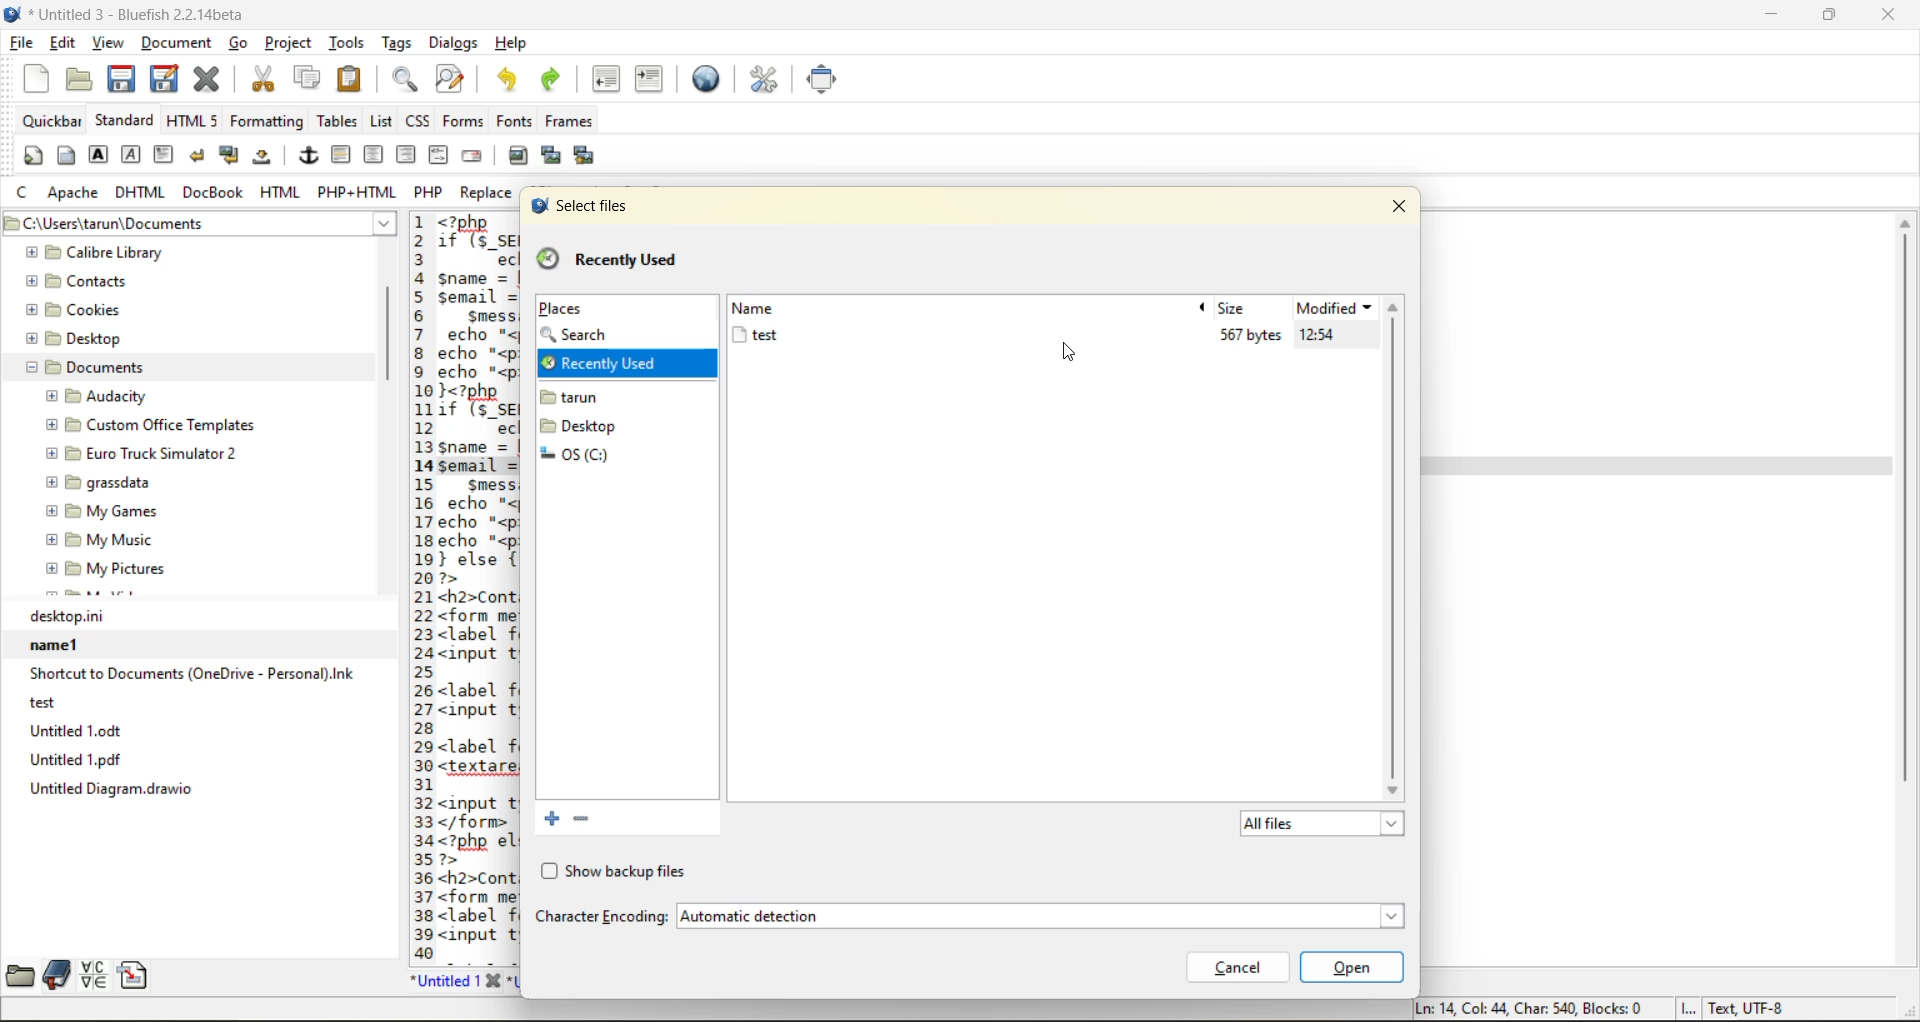  What do you see at coordinates (122, 79) in the screenshot?
I see `save` at bounding box center [122, 79].